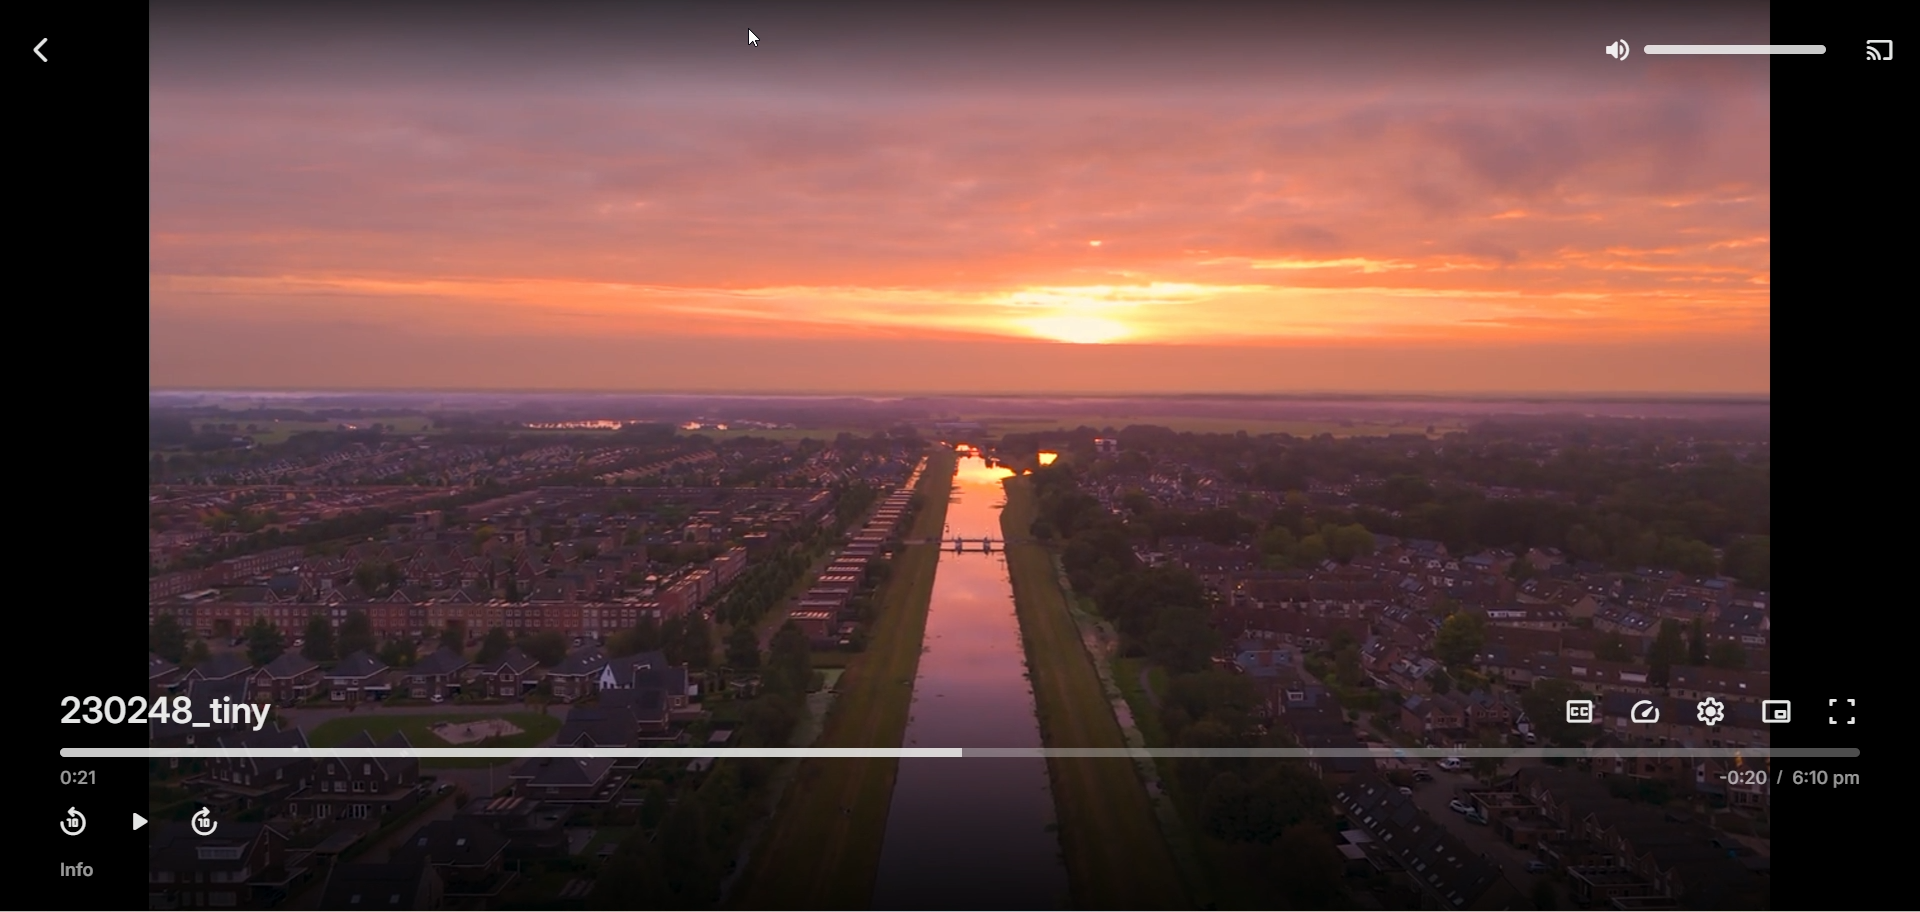  Describe the element at coordinates (34, 48) in the screenshot. I see `back` at that location.